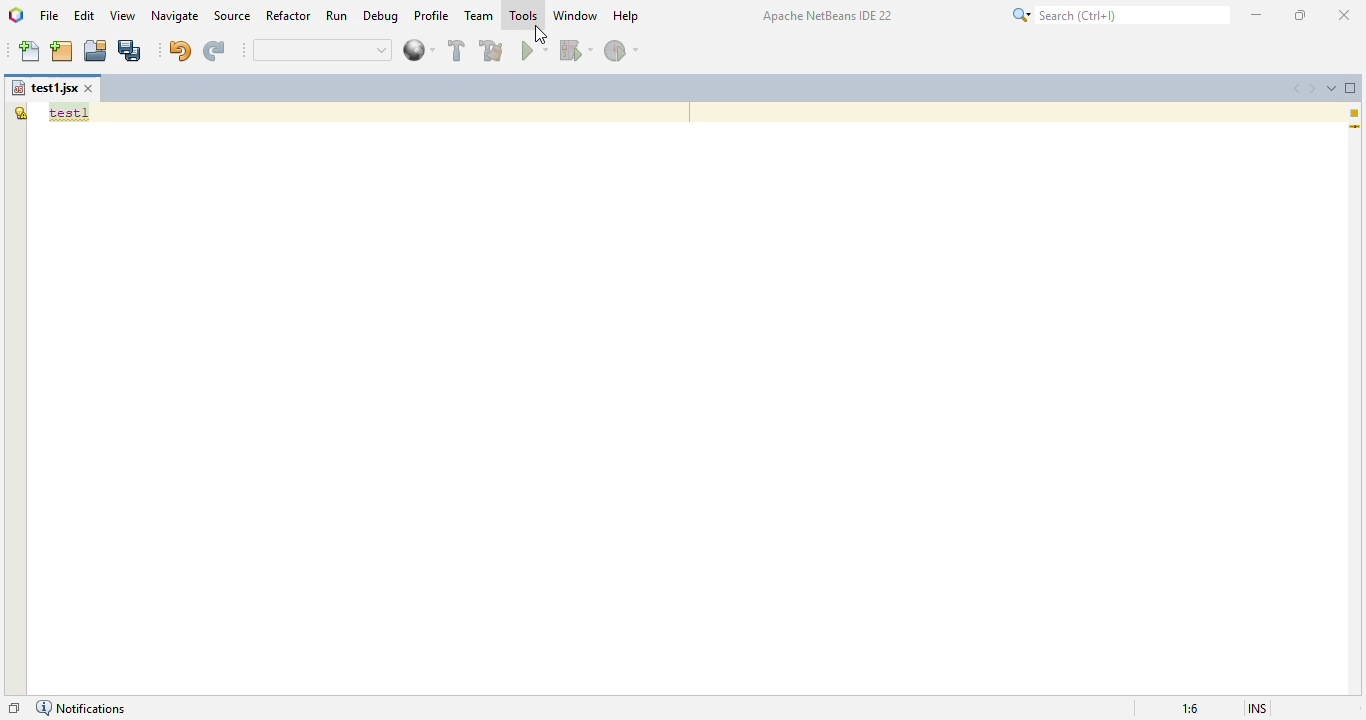 This screenshot has width=1366, height=720. What do you see at coordinates (1117, 15) in the screenshot?
I see `search` at bounding box center [1117, 15].